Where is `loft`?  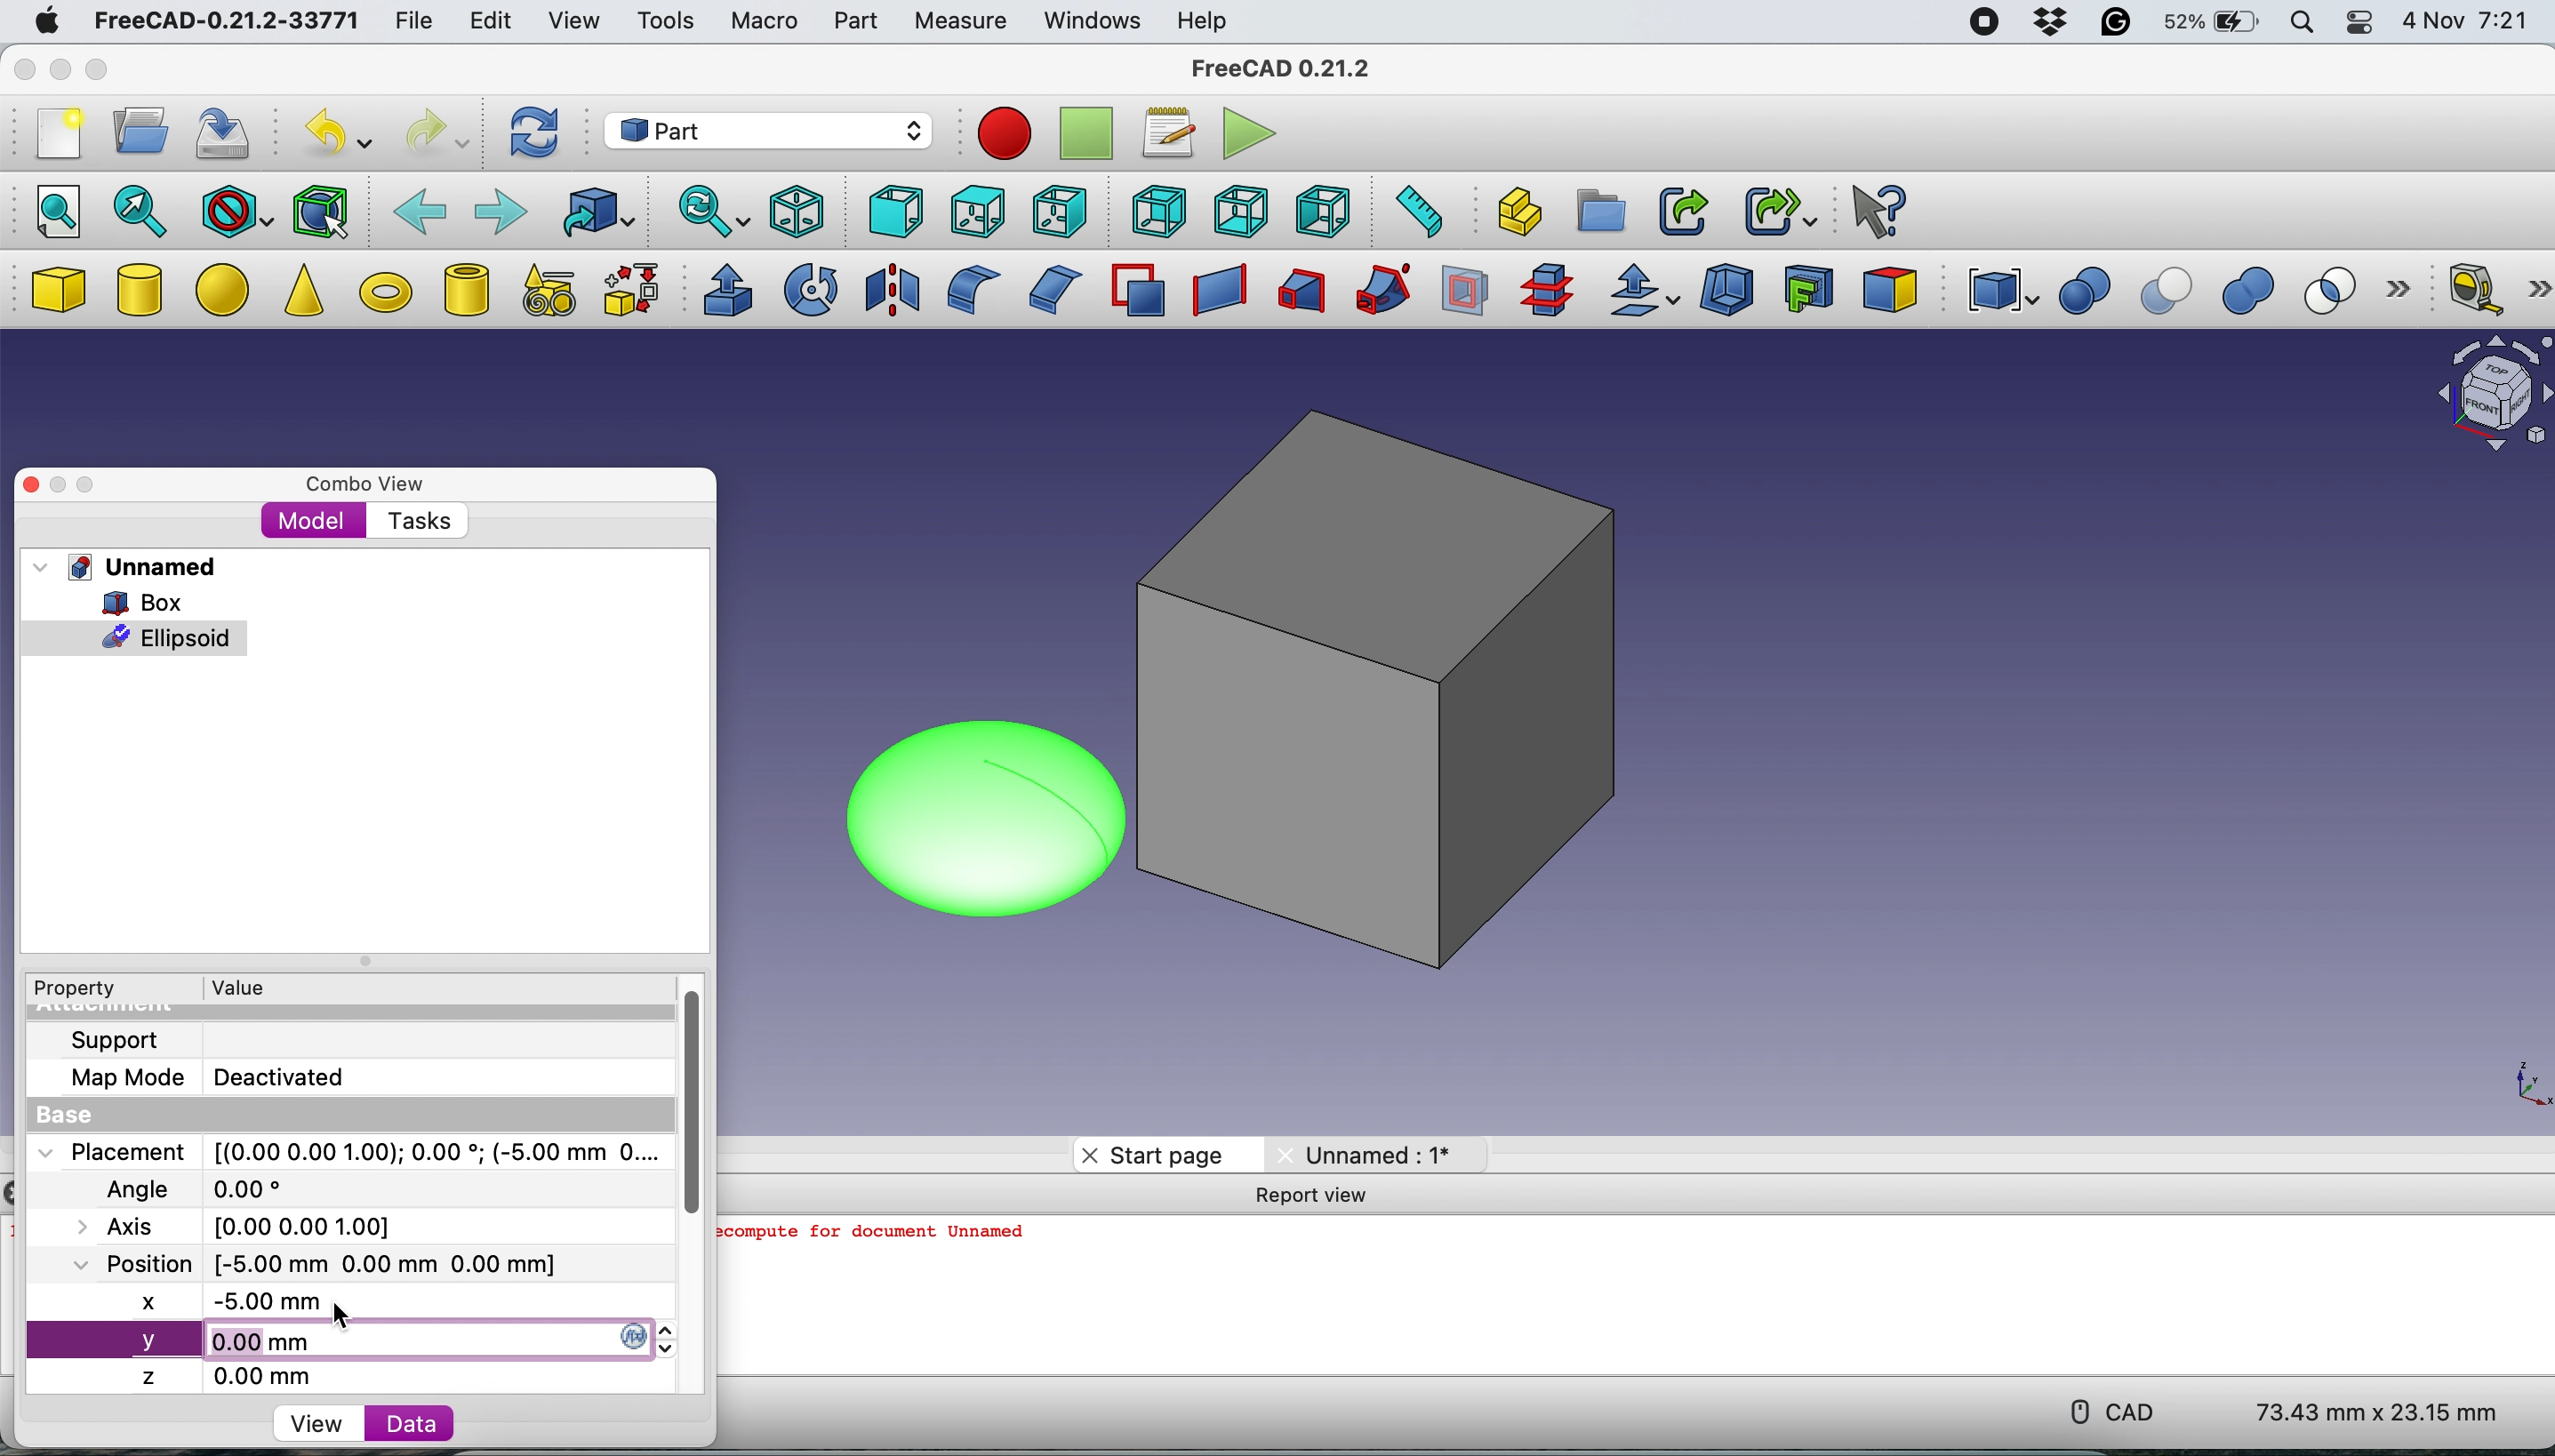 loft is located at coordinates (1298, 294).